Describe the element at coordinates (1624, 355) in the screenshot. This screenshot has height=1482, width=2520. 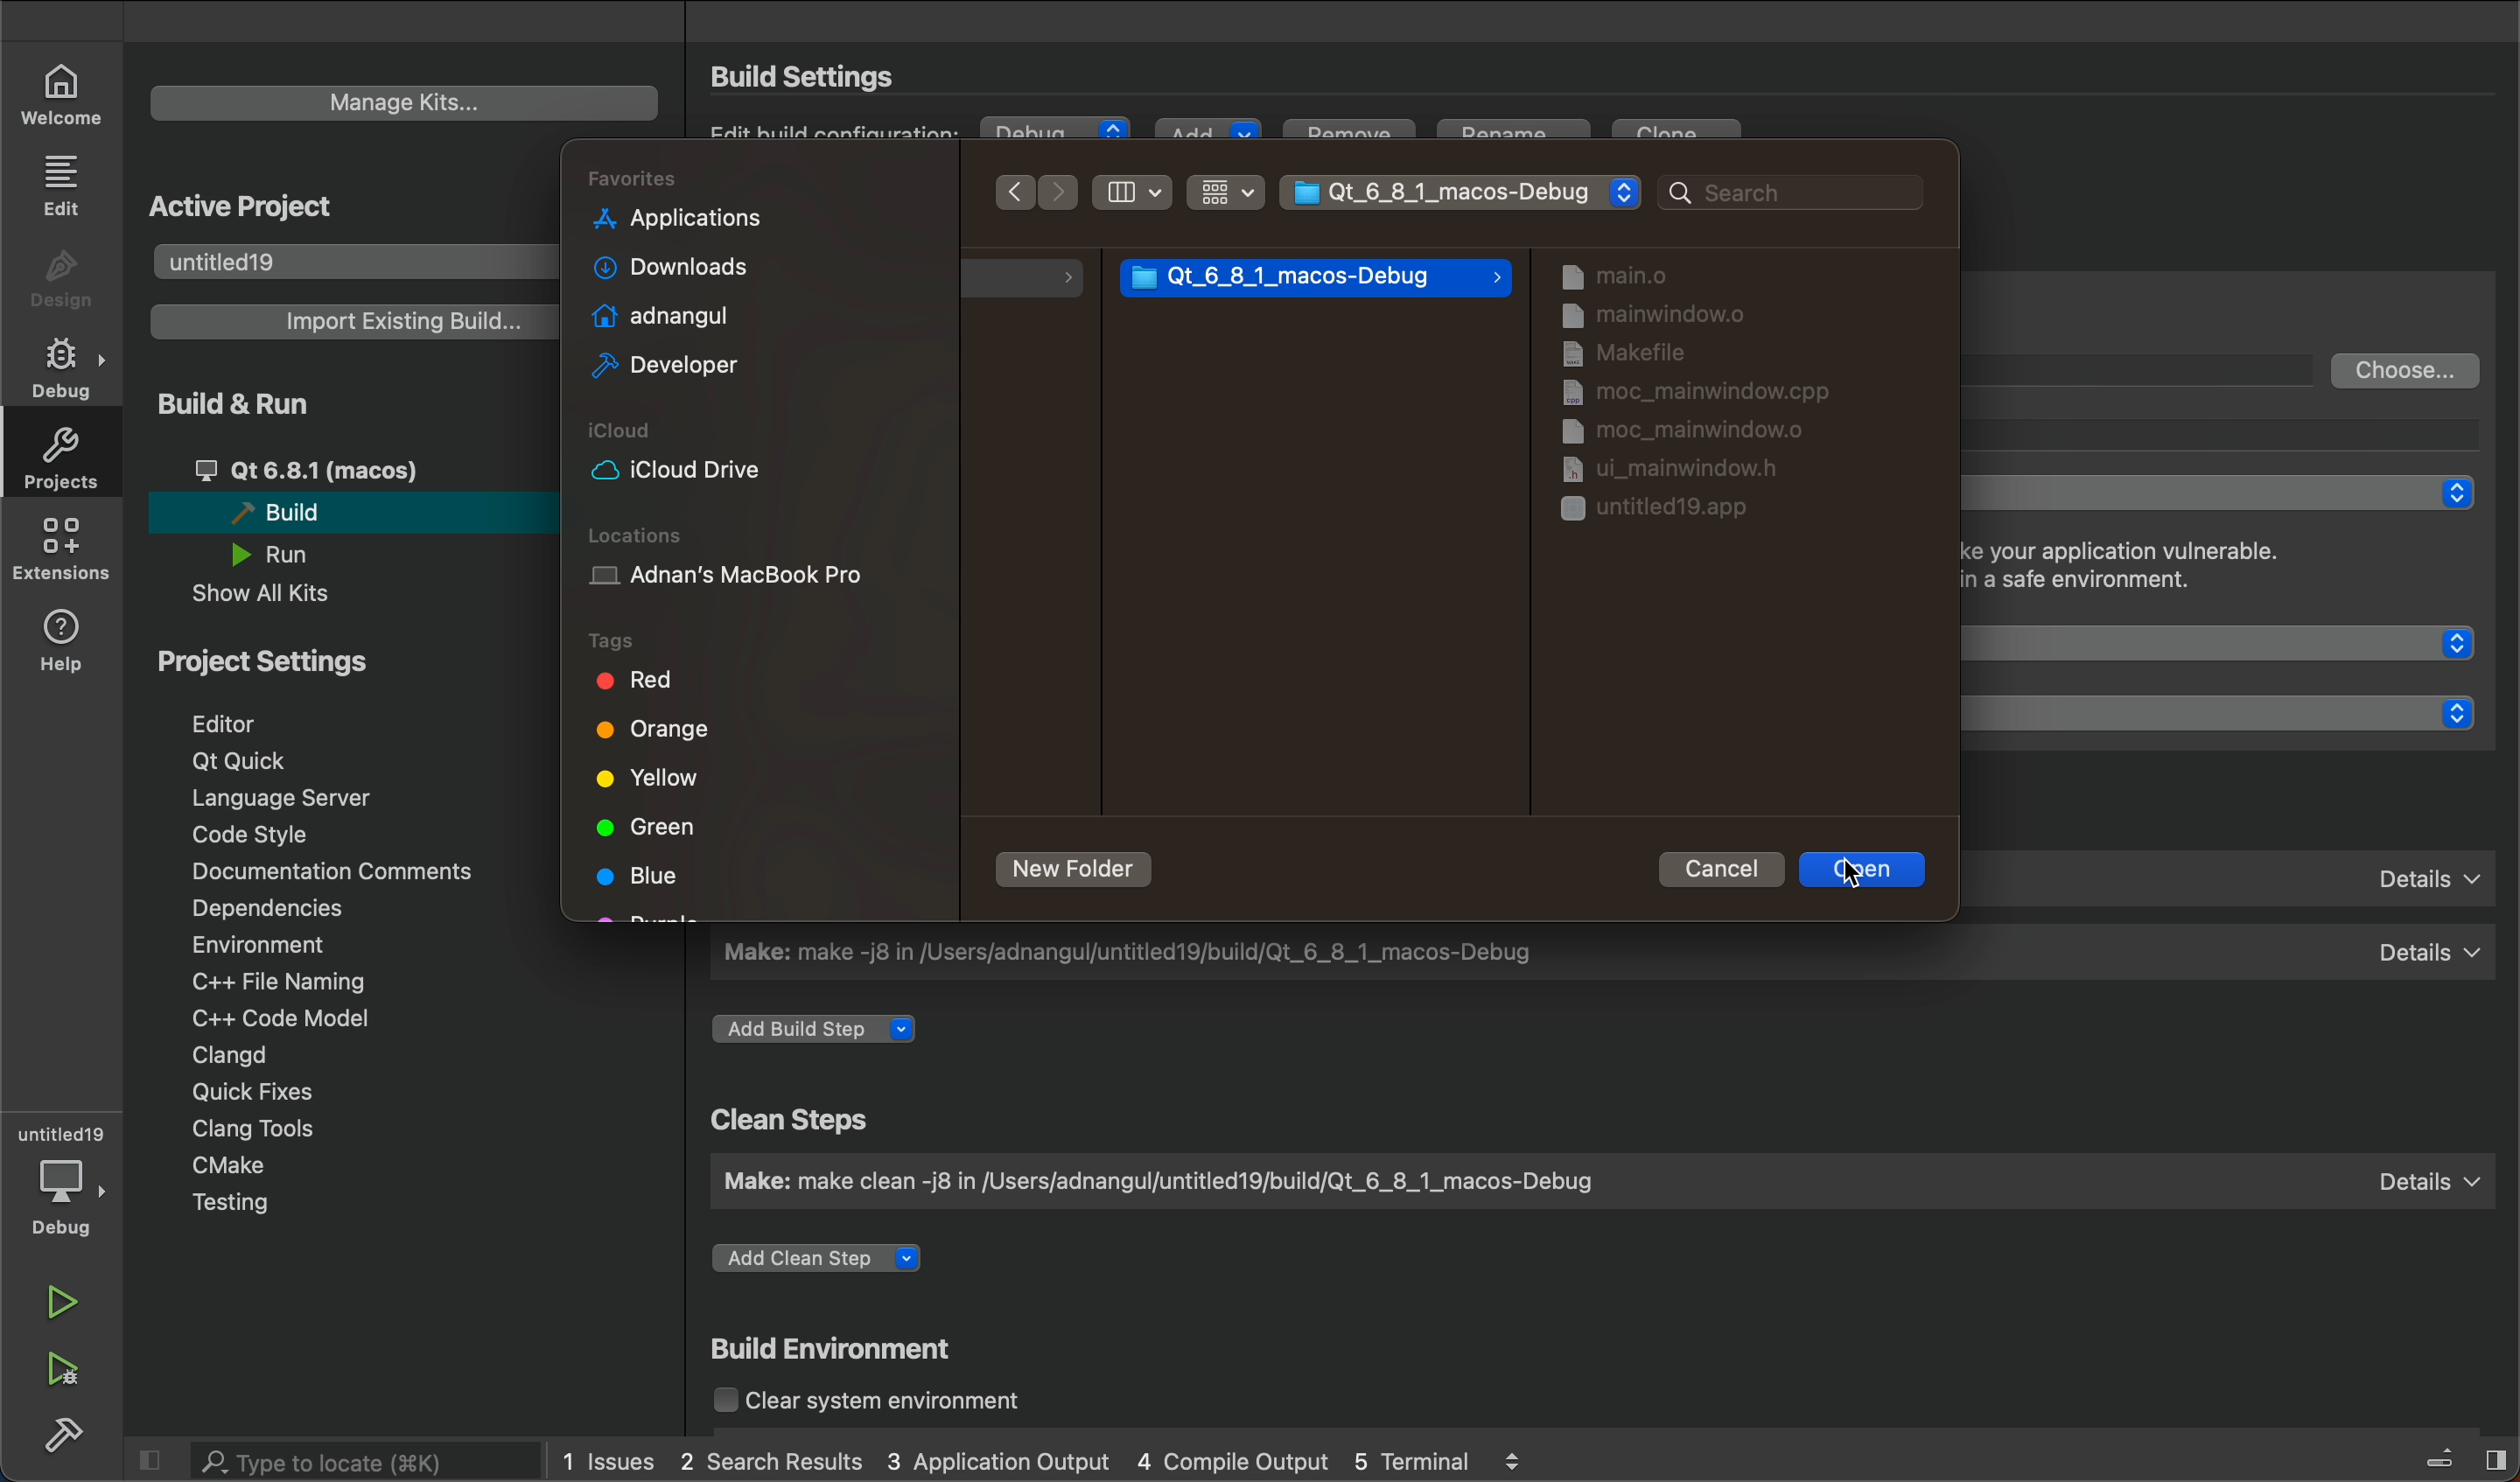
I see `markfile` at that location.